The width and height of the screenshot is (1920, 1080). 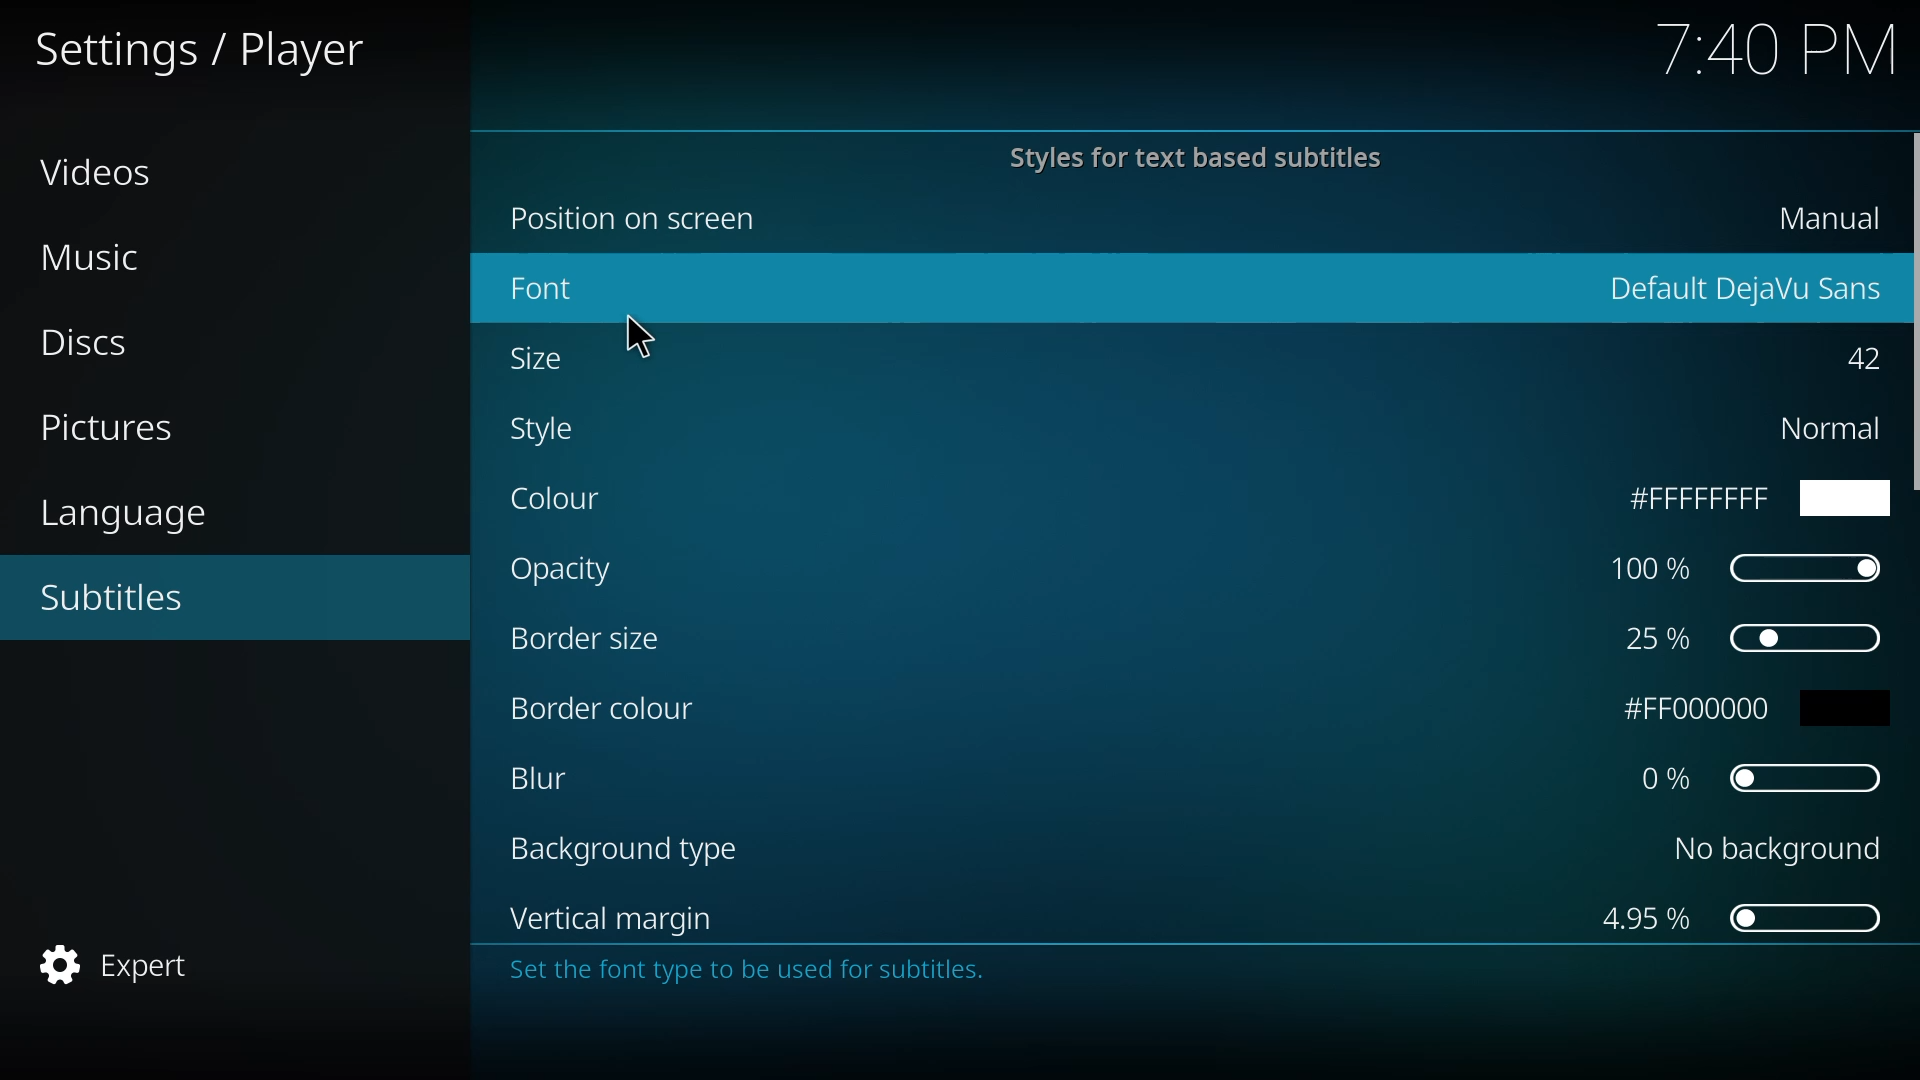 What do you see at coordinates (613, 916) in the screenshot?
I see `vertical margin` at bounding box center [613, 916].